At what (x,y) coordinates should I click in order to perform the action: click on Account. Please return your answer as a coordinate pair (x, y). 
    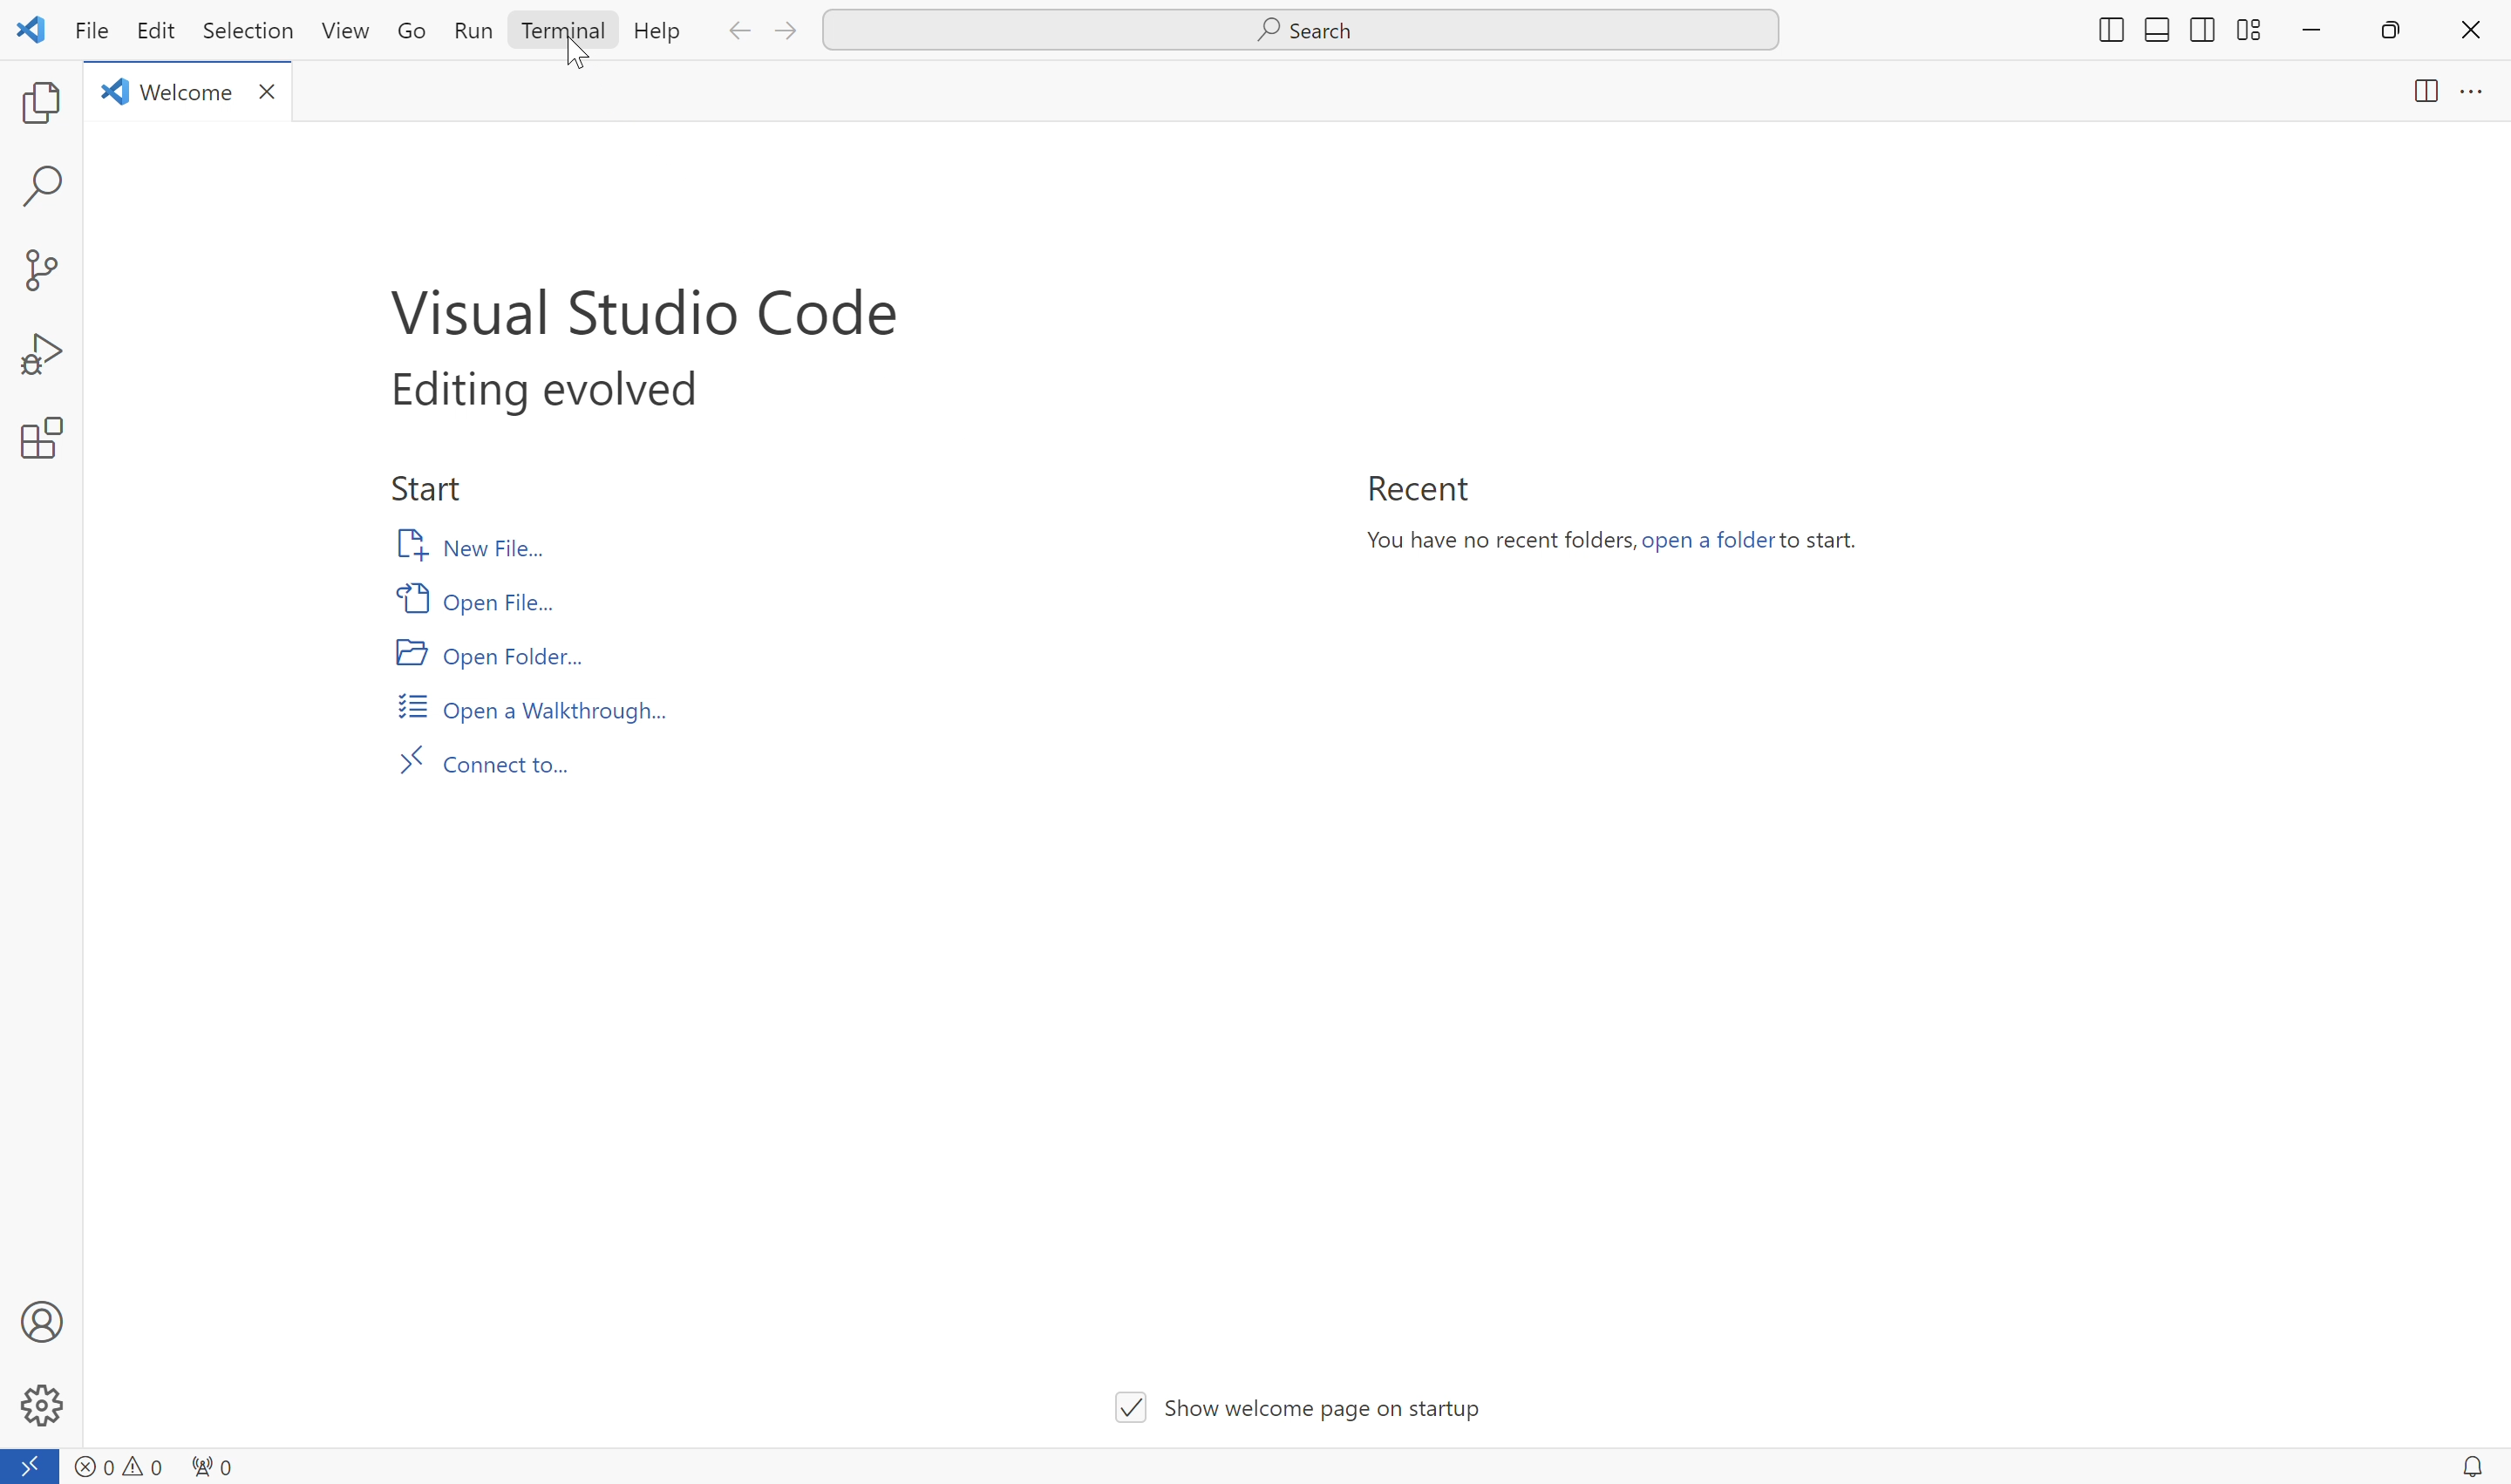
    Looking at the image, I should click on (41, 1320).